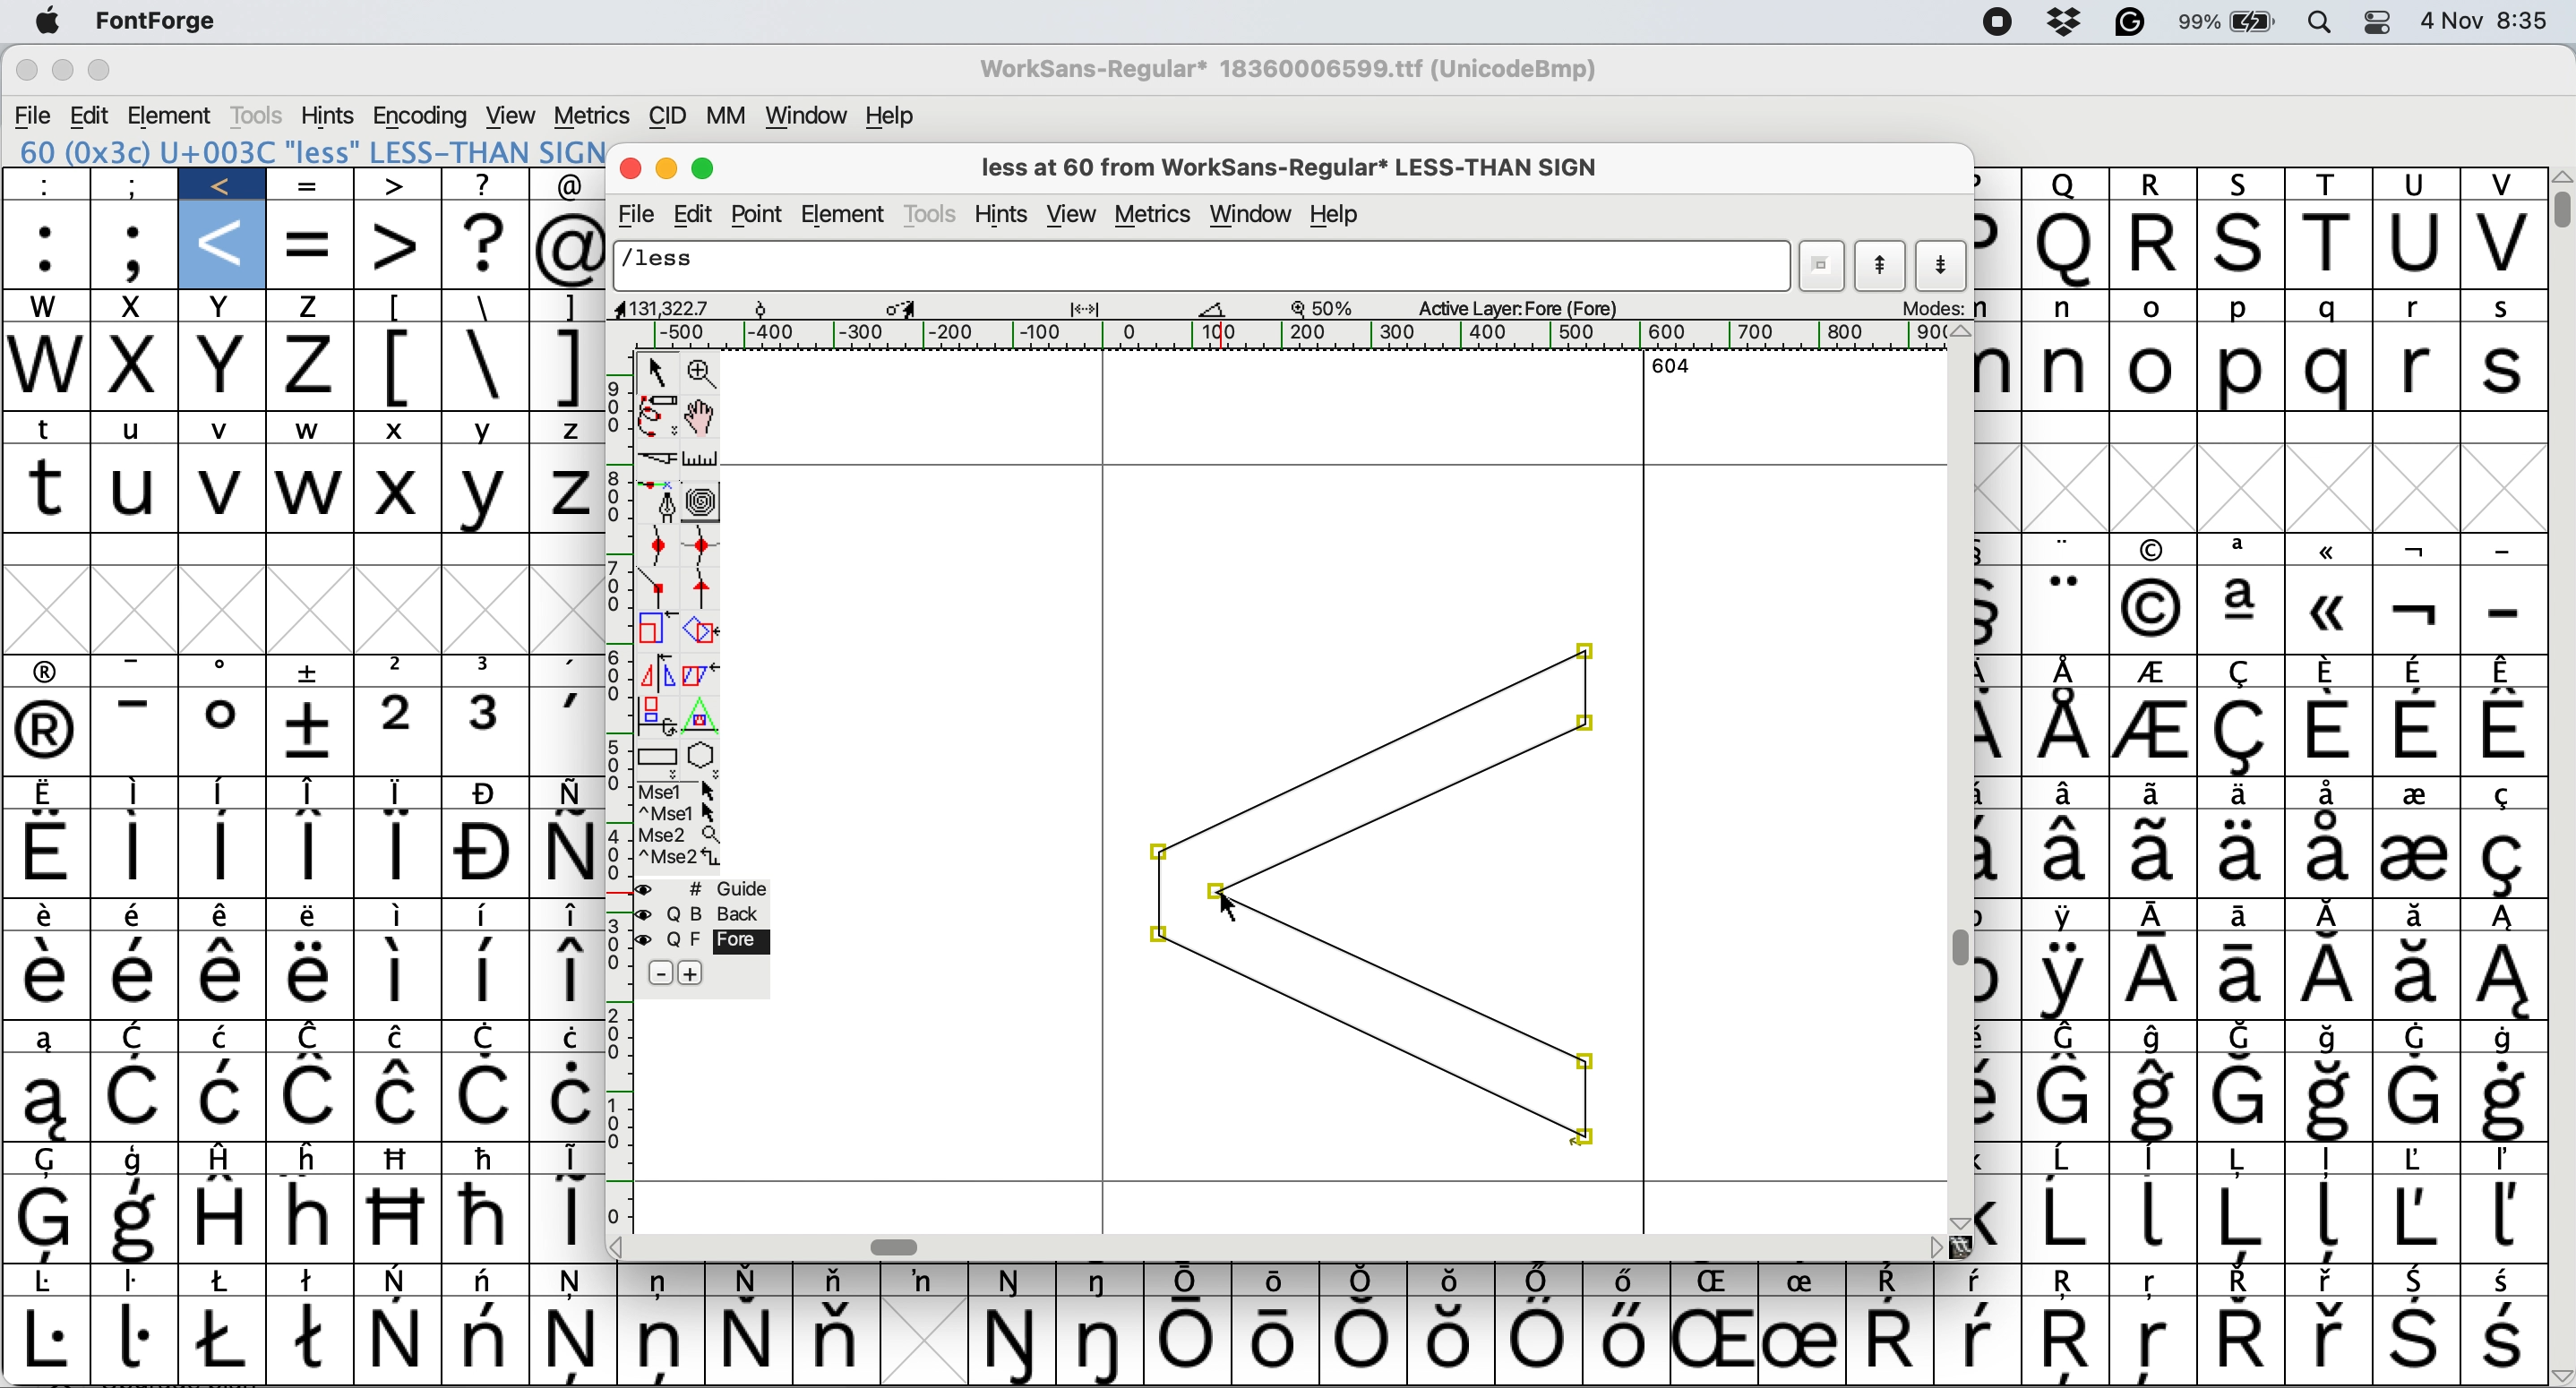 The width and height of the screenshot is (2576, 1388). What do you see at coordinates (153, 22) in the screenshot?
I see `fontforge` at bounding box center [153, 22].